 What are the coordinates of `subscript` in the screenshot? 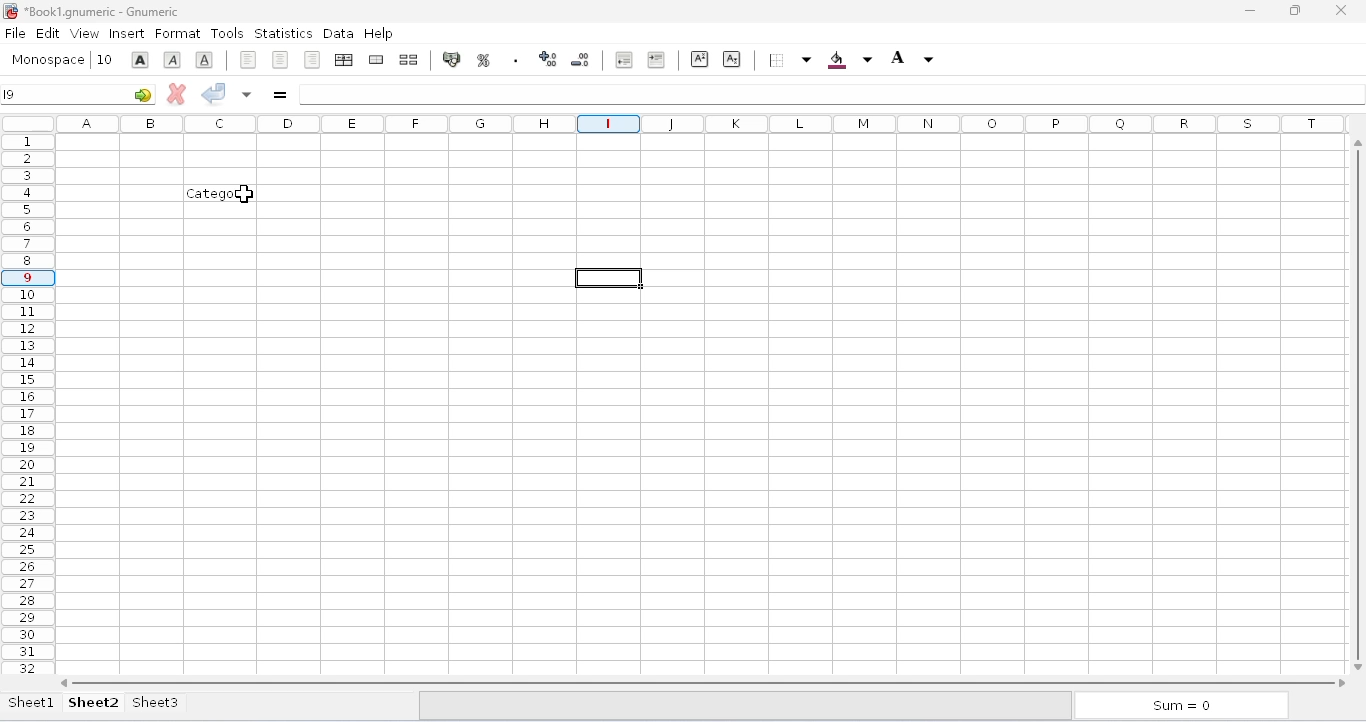 It's located at (731, 58).